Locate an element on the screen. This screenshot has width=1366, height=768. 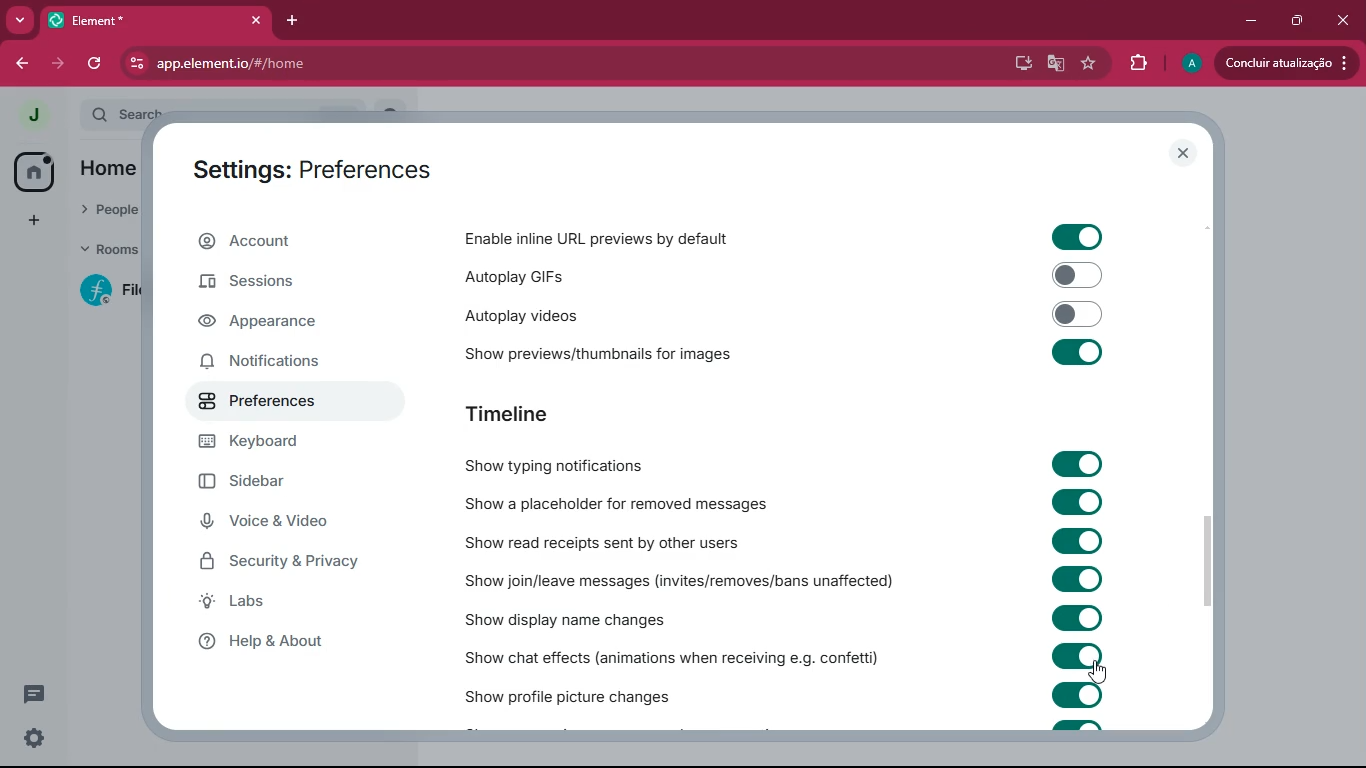
extensions is located at coordinates (1135, 64).